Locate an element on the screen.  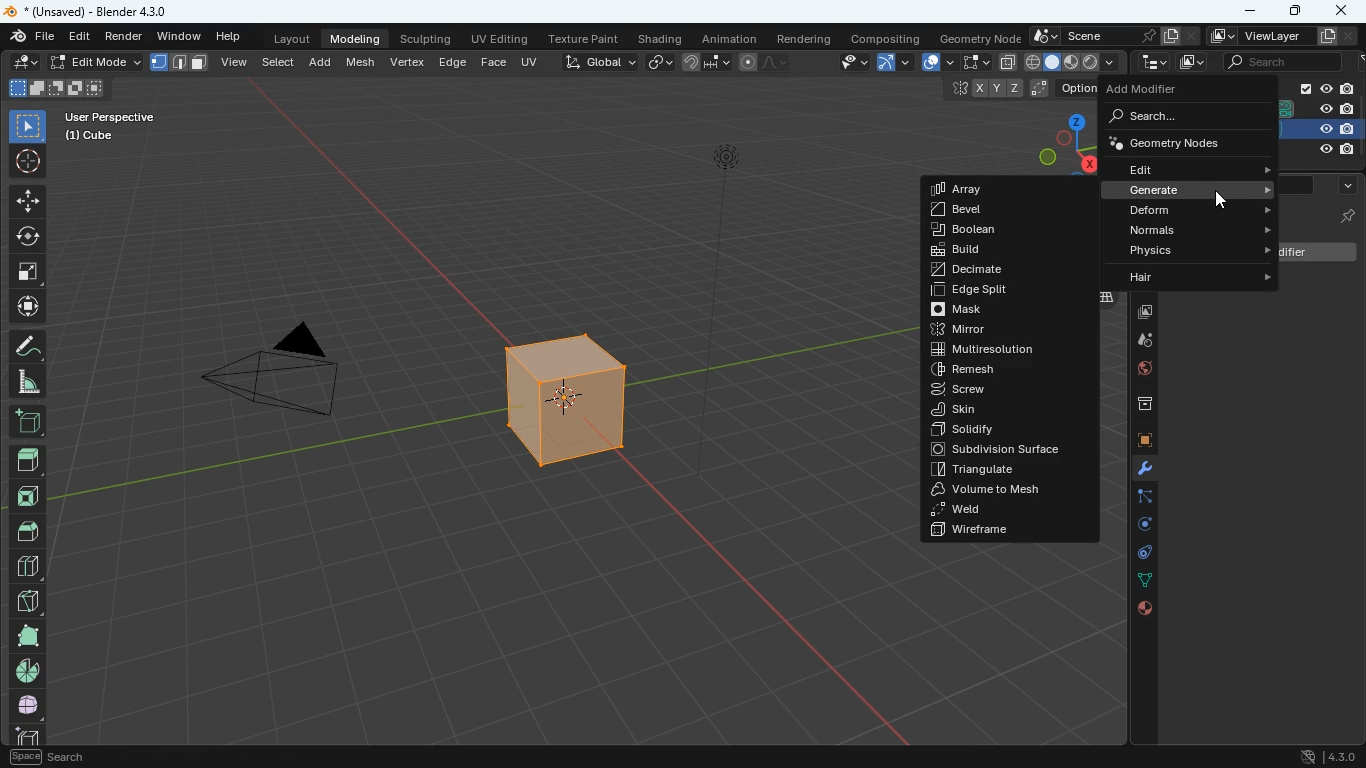
images is located at coordinates (1191, 61).